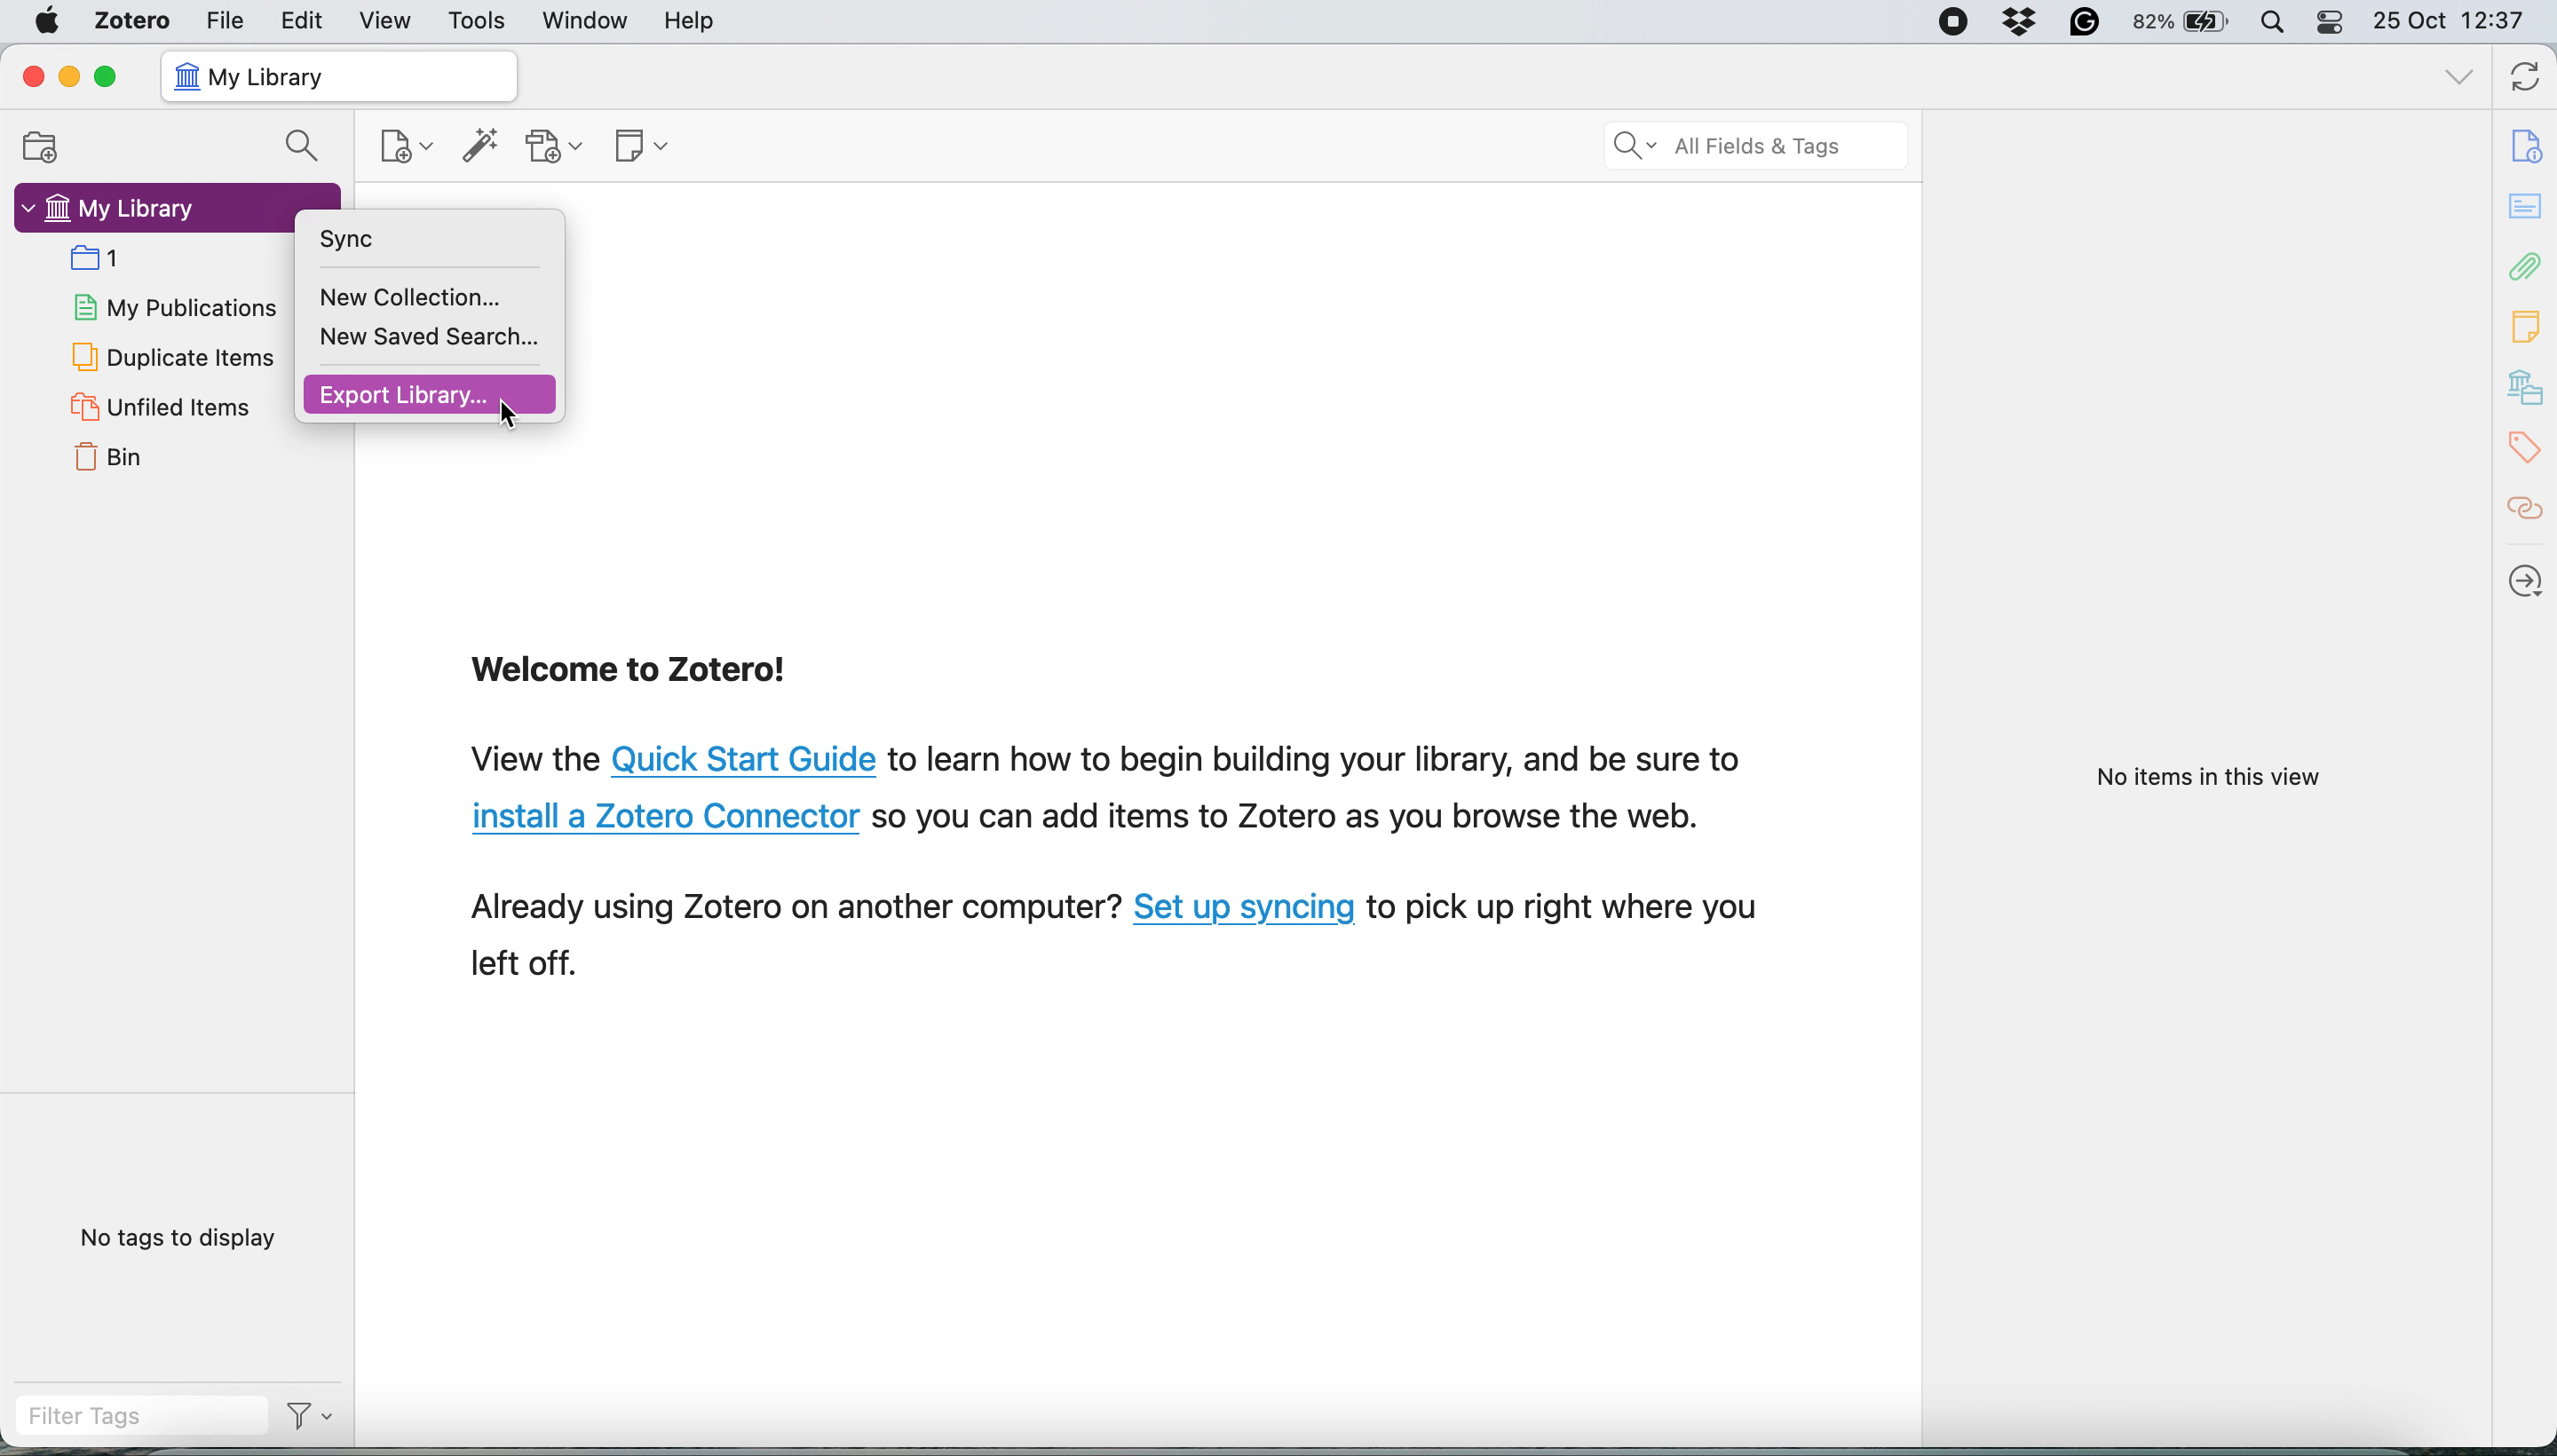  What do you see at coordinates (176, 1237) in the screenshot?
I see `no tags to display` at bounding box center [176, 1237].